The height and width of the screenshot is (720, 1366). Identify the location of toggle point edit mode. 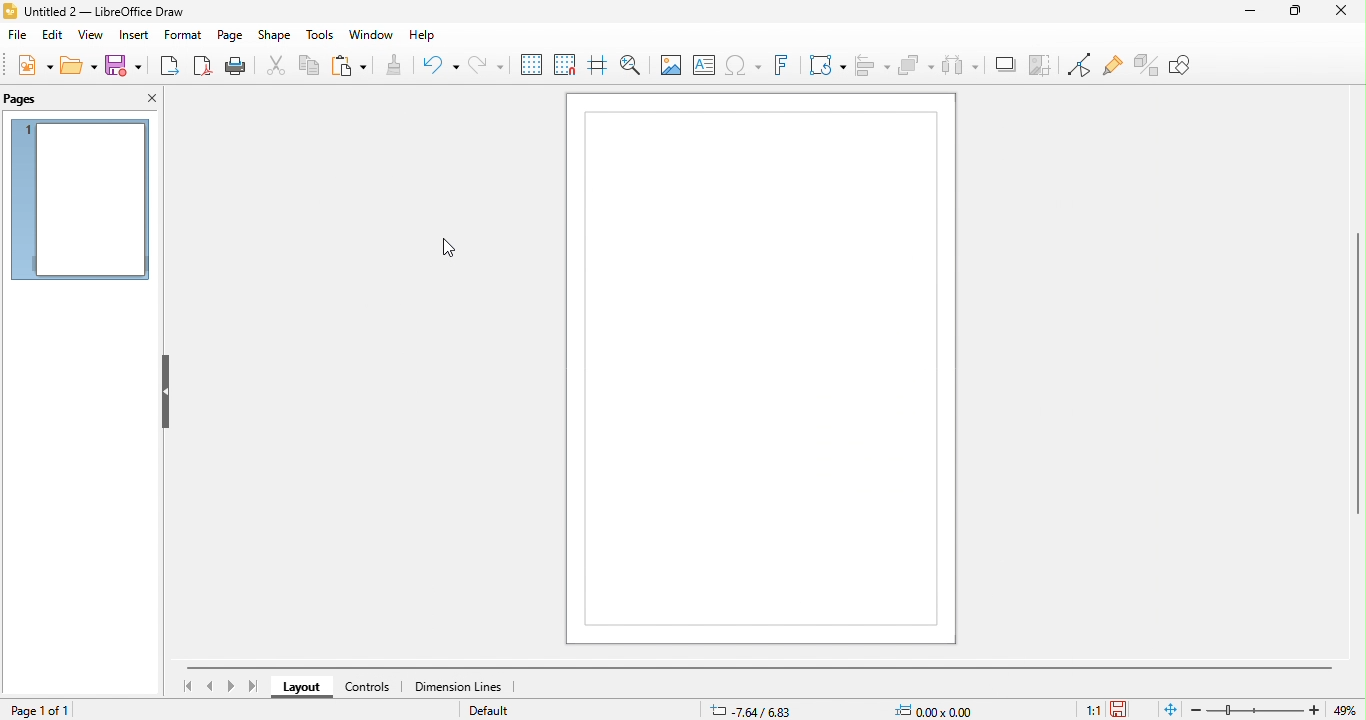
(1077, 65).